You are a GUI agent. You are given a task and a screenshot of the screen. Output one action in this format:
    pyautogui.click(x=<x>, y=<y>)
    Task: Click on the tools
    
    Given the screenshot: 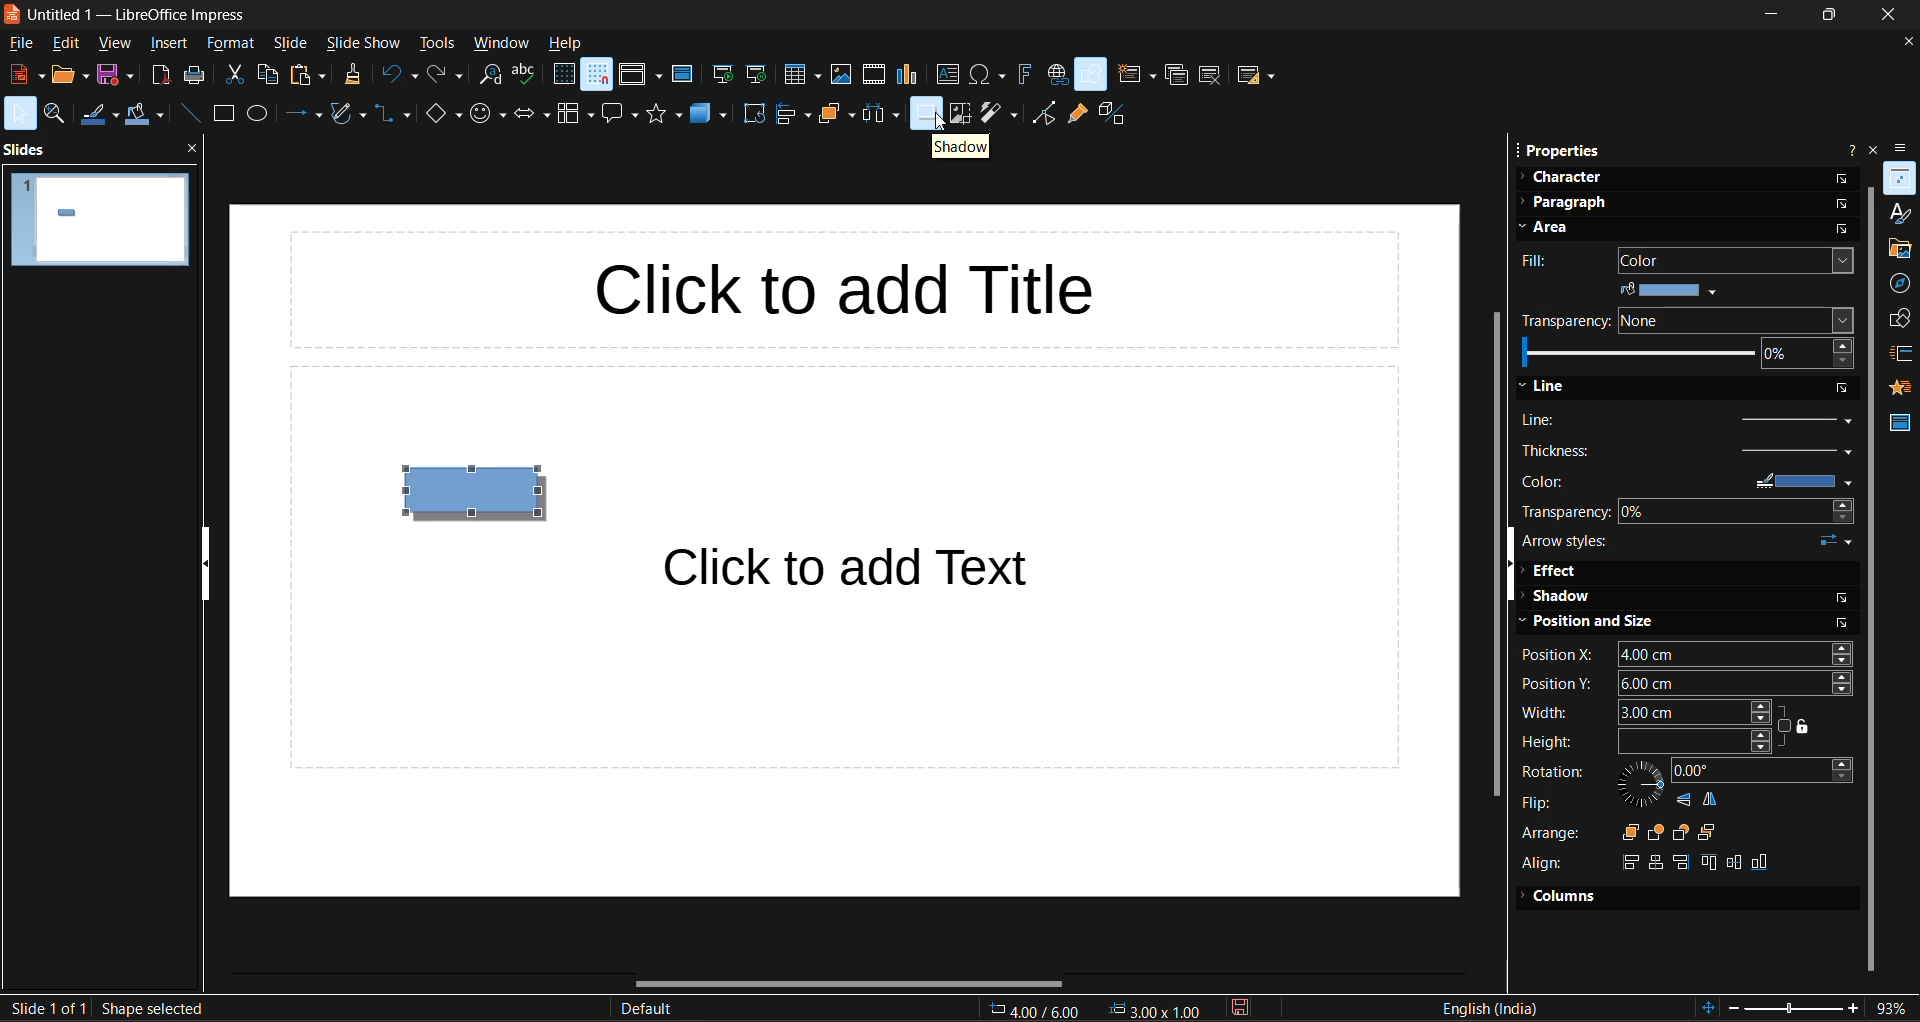 What is the action you would take?
    pyautogui.click(x=437, y=42)
    